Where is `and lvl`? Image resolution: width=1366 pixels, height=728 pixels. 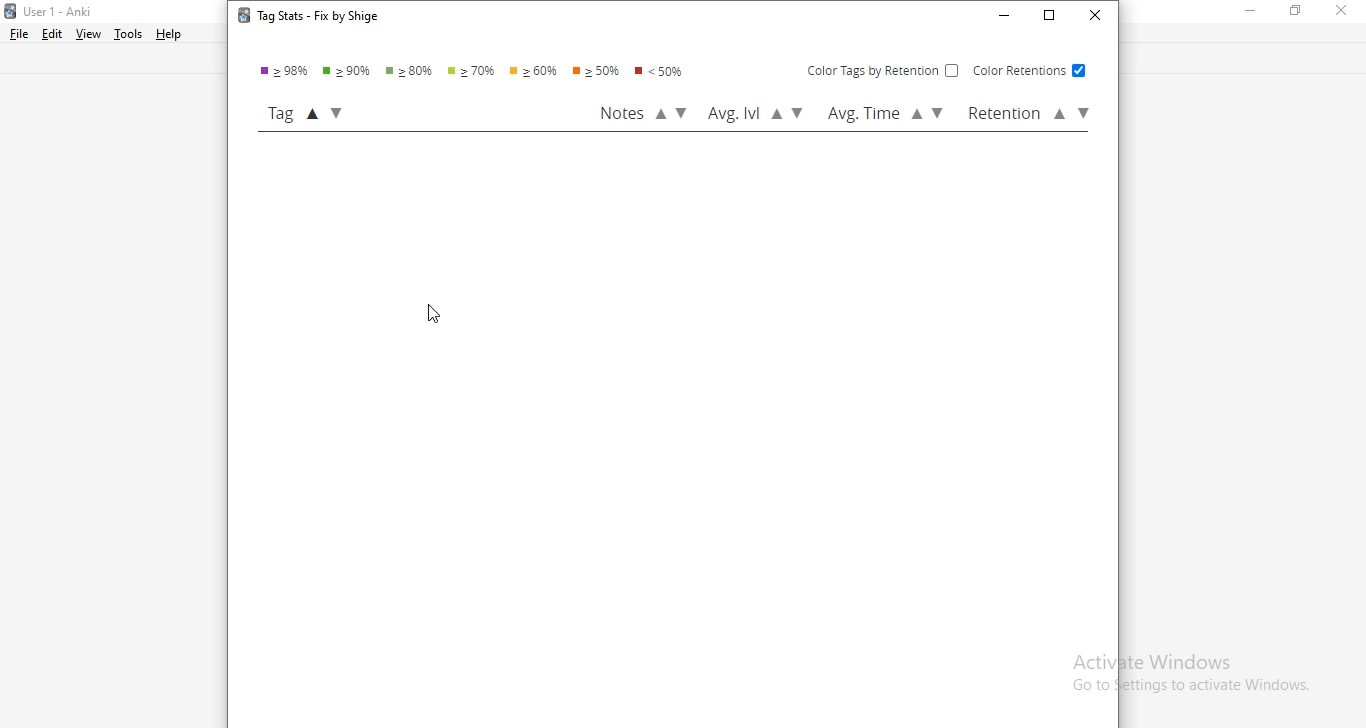 and lvl is located at coordinates (755, 115).